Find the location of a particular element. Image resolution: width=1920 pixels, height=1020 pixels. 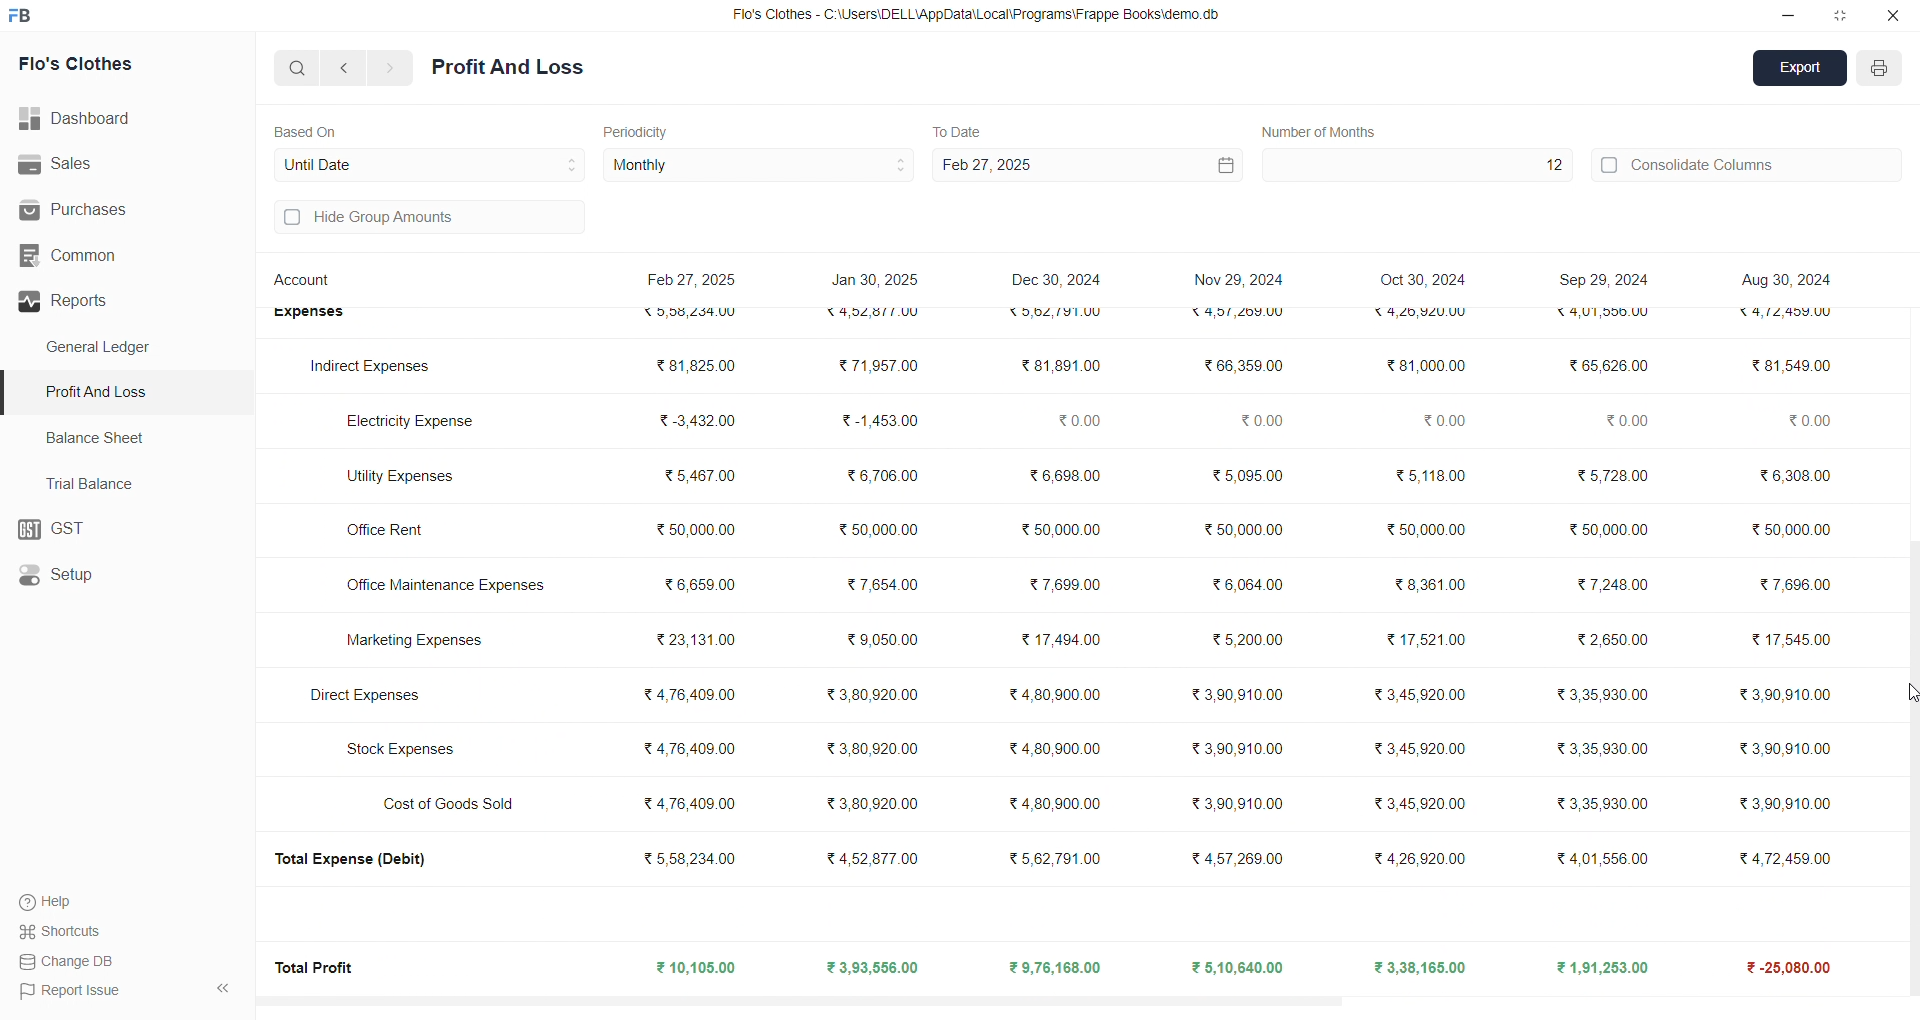

To Date is located at coordinates (956, 130).